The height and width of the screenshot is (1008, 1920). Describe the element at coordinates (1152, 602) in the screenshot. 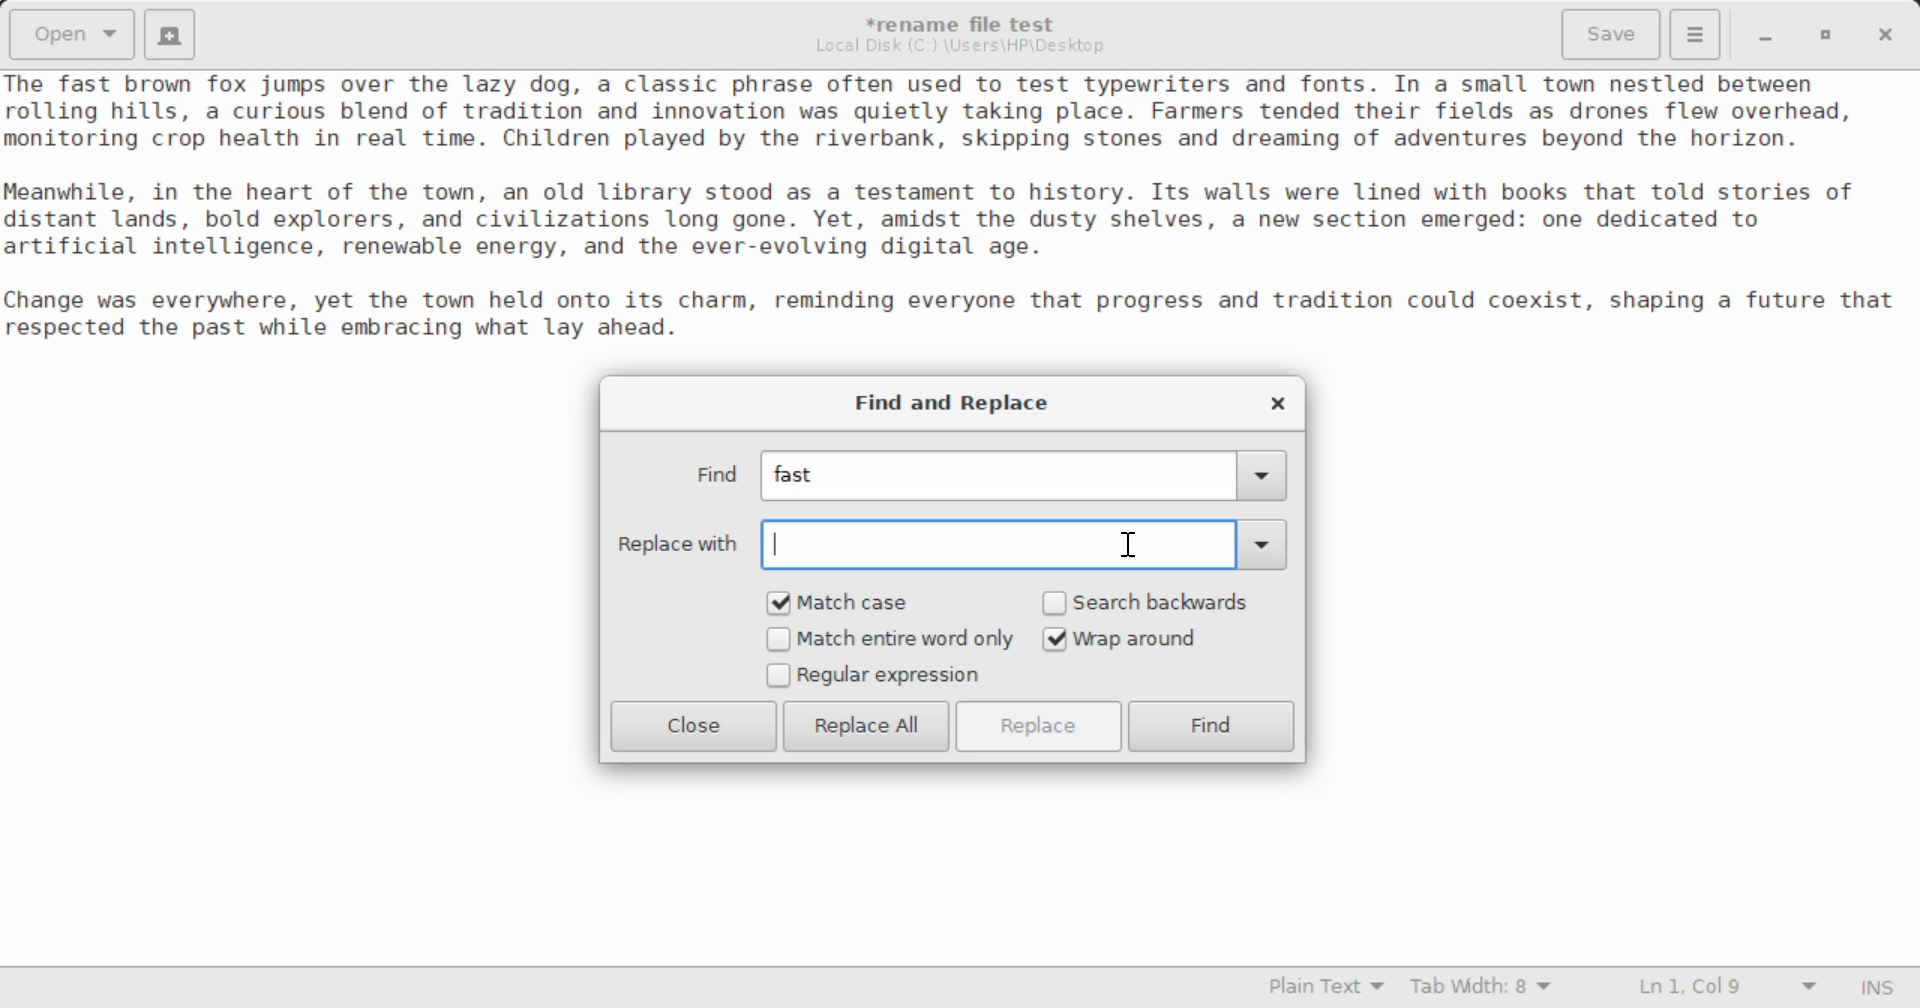

I see `Search backwards` at that location.